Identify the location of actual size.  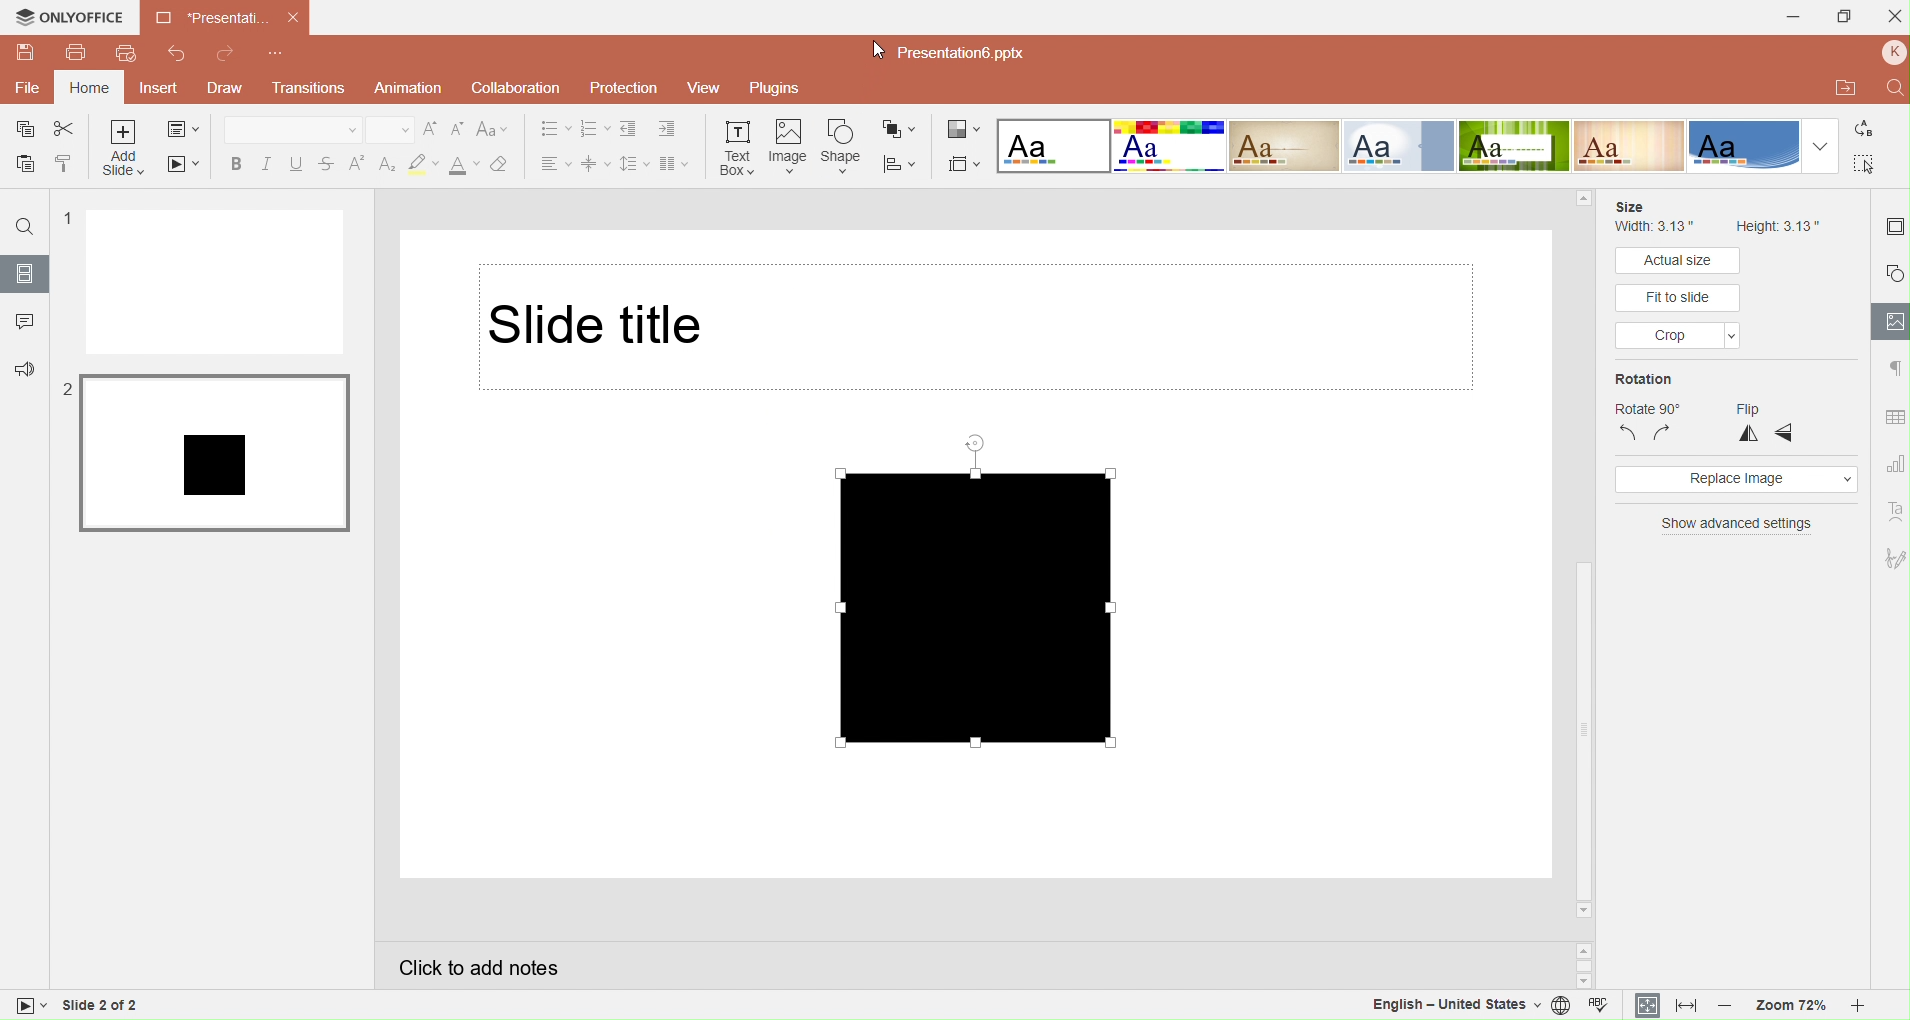
(1677, 262).